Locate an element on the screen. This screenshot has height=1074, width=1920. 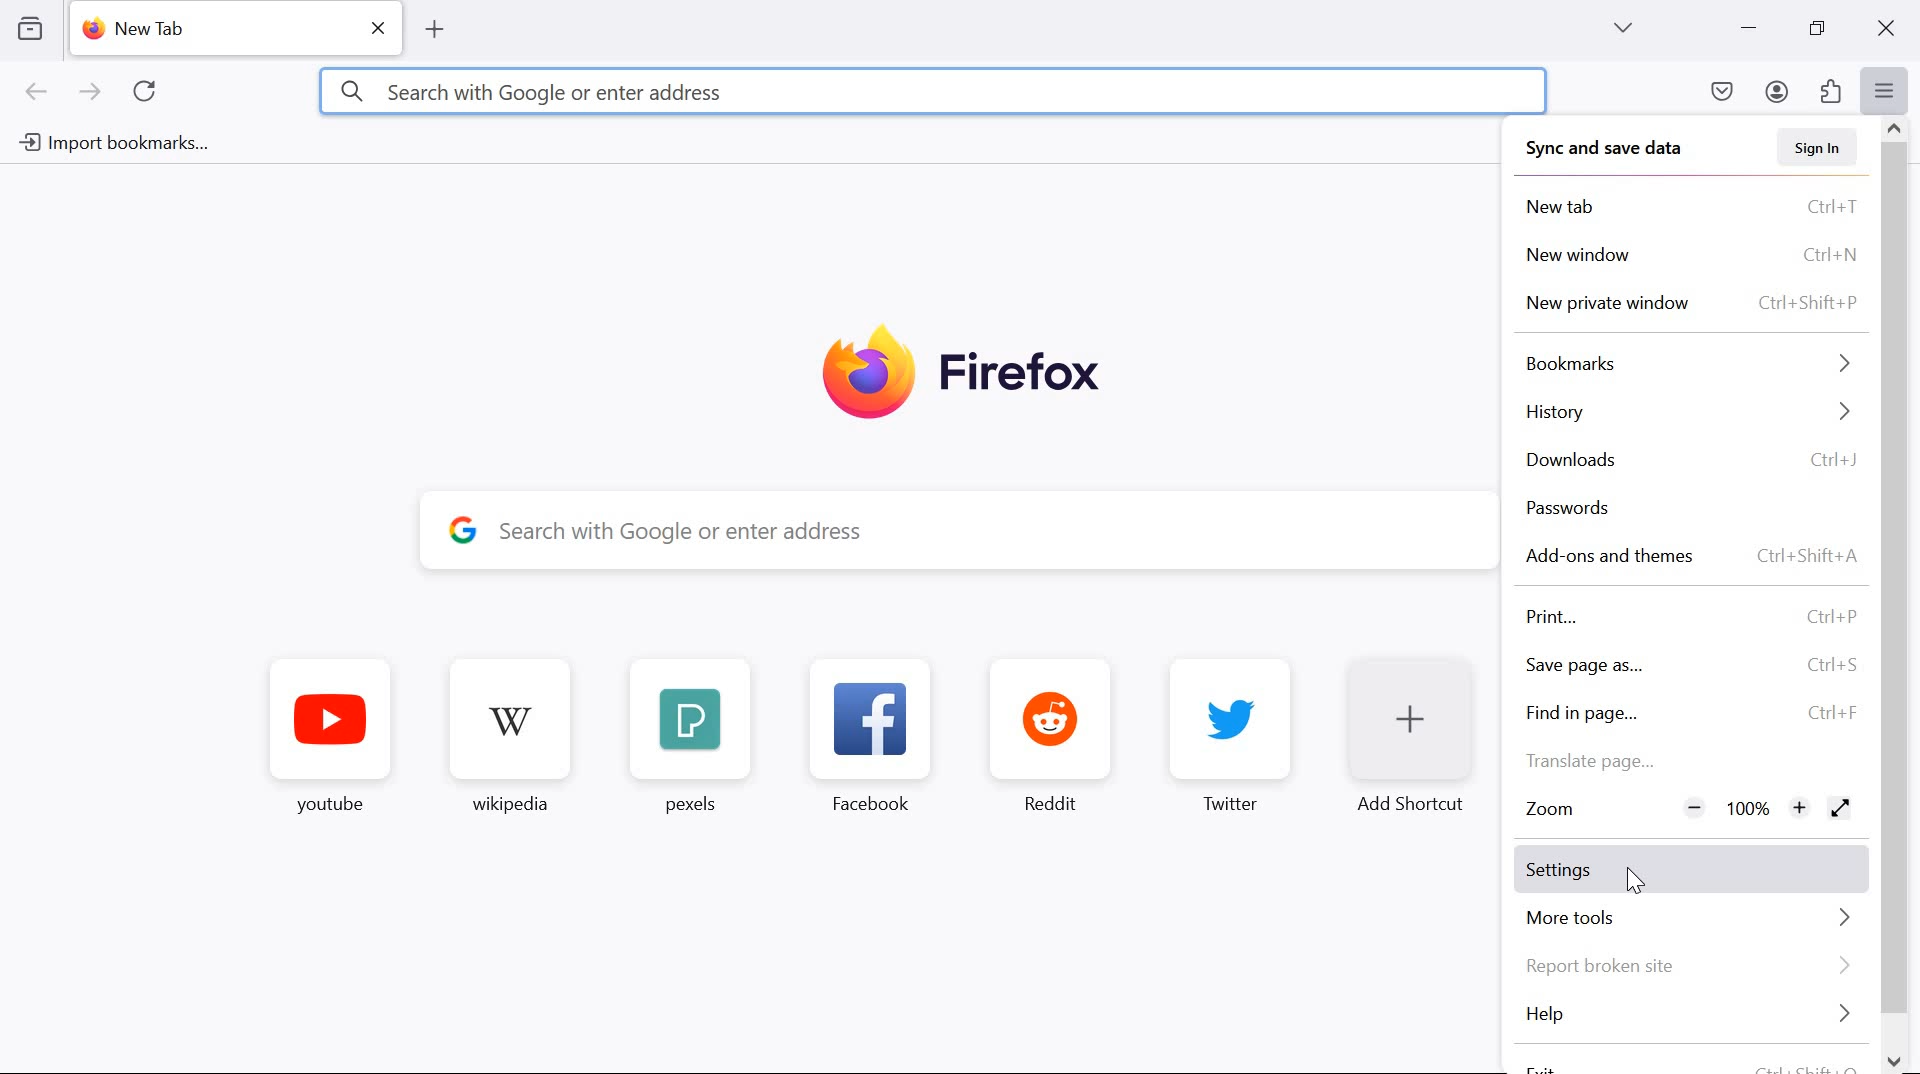
Search with Google or enter address is located at coordinates (930, 88).